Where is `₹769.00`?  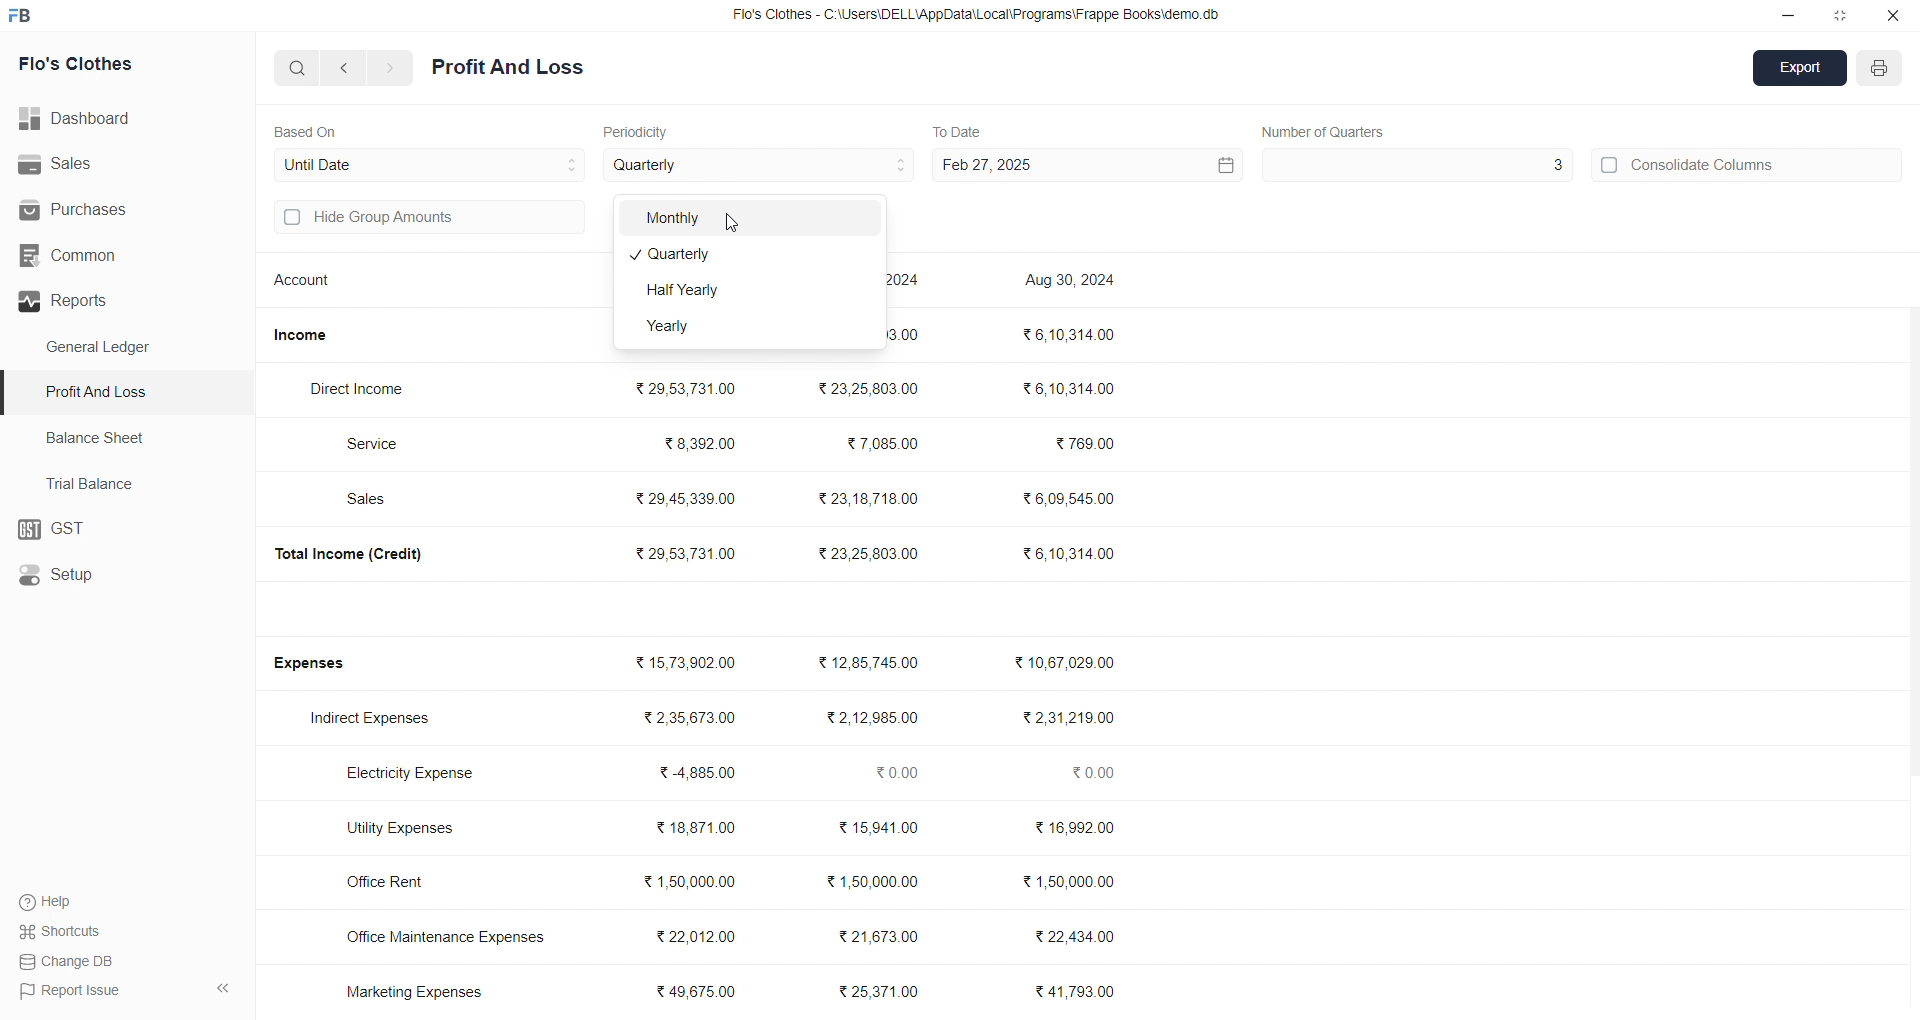 ₹769.00 is located at coordinates (1087, 445).